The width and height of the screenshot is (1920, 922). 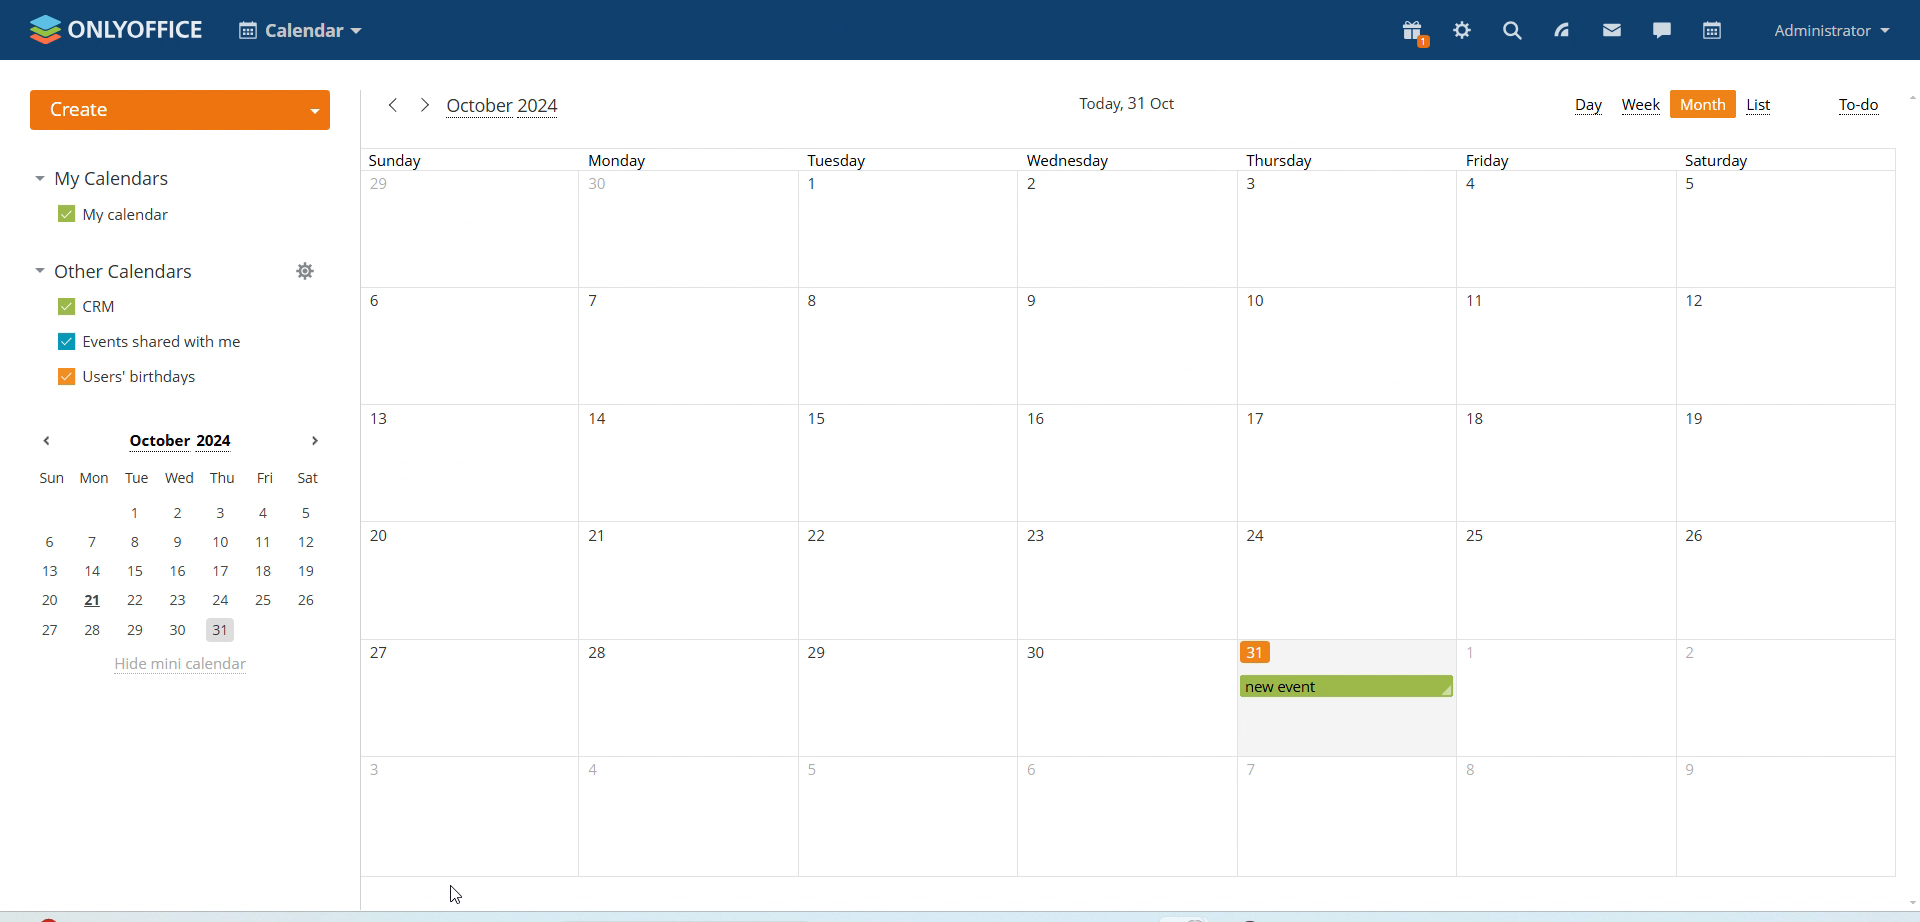 What do you see at coordinates (314, 441) in the screenshot?
I see `next month` at bounding box center [314, 441].